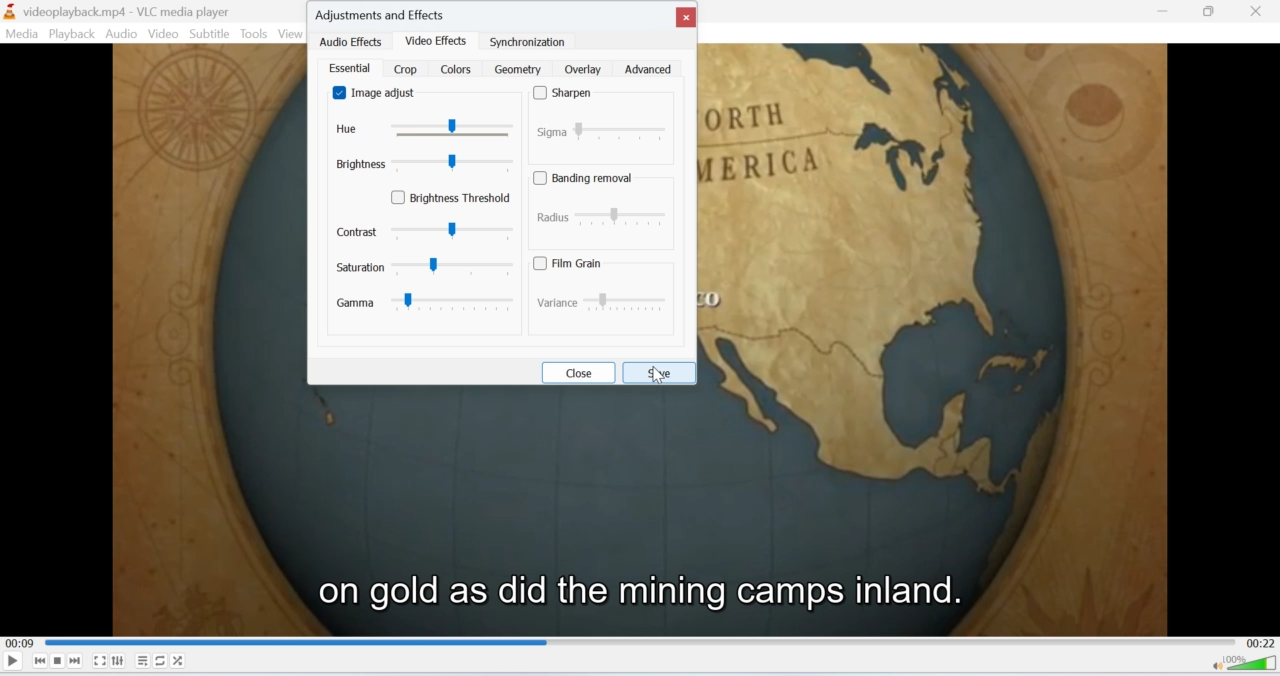  I want to click on essential, so click(349, 68).